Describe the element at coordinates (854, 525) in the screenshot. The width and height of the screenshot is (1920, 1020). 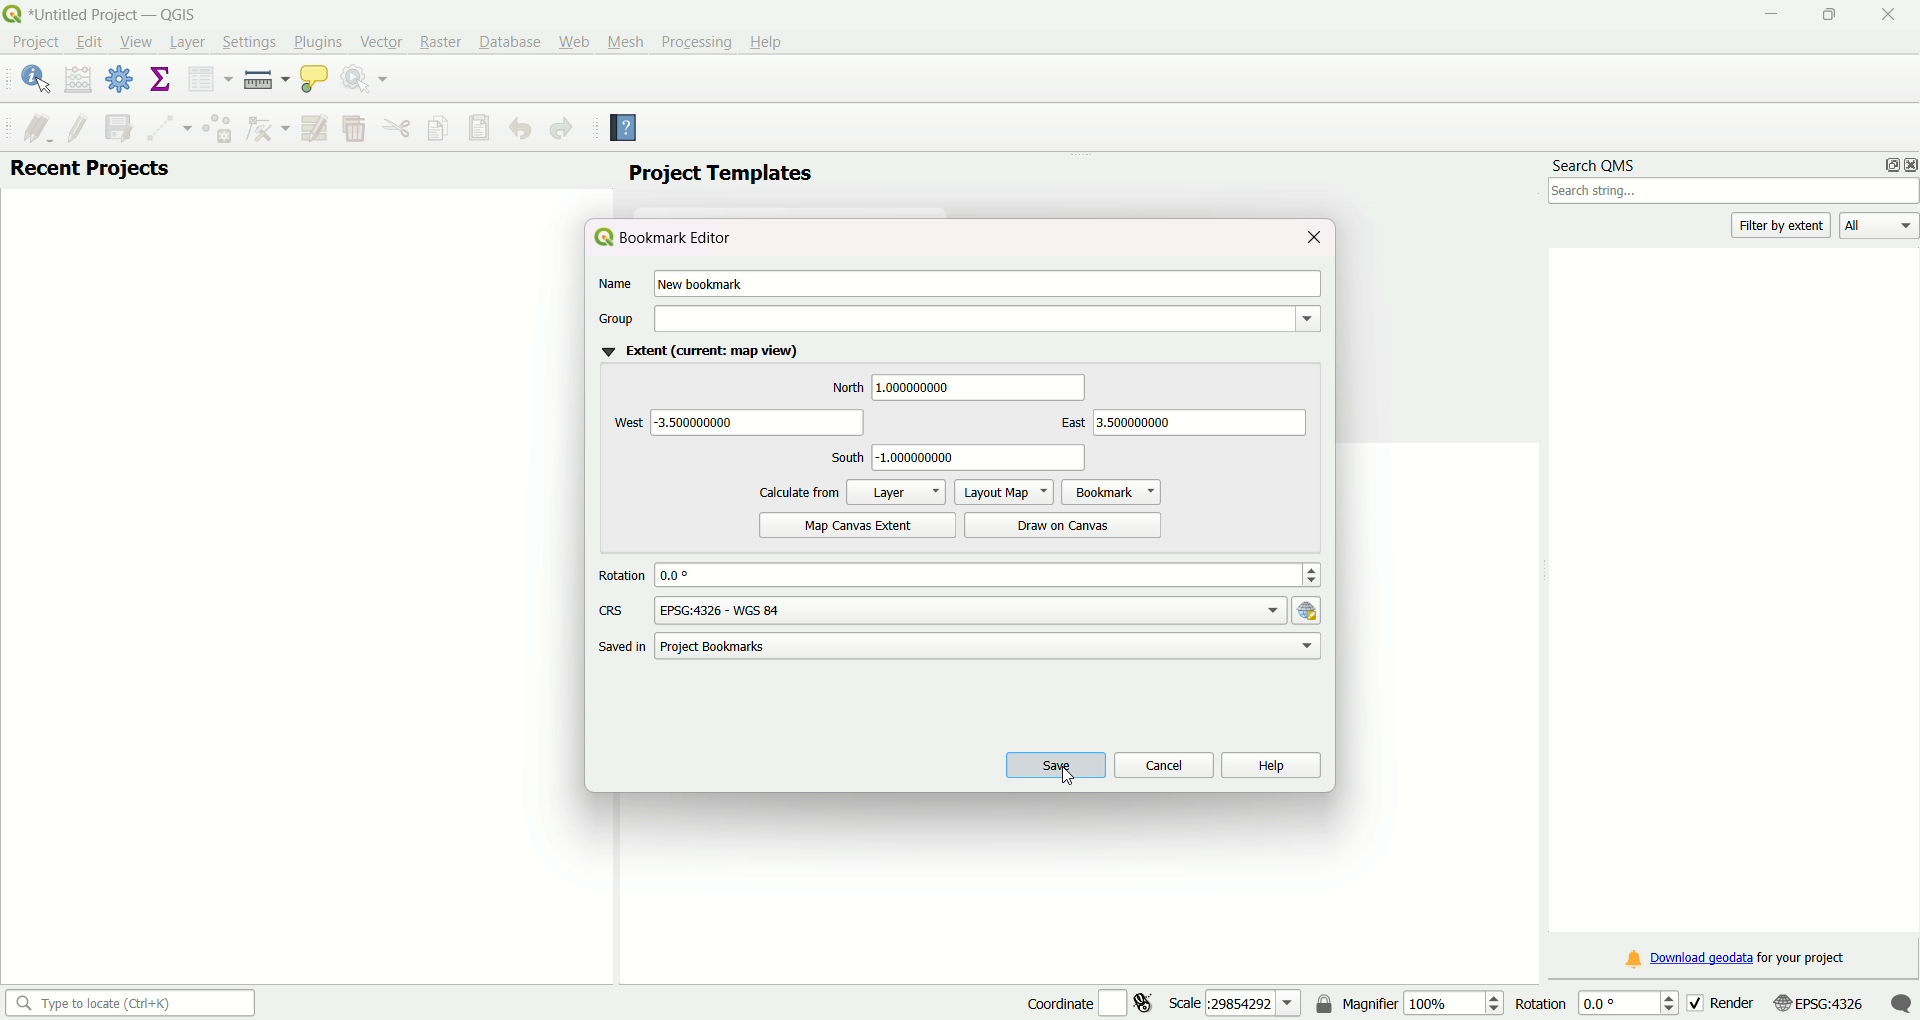
I see `map canvas extent` at that location.